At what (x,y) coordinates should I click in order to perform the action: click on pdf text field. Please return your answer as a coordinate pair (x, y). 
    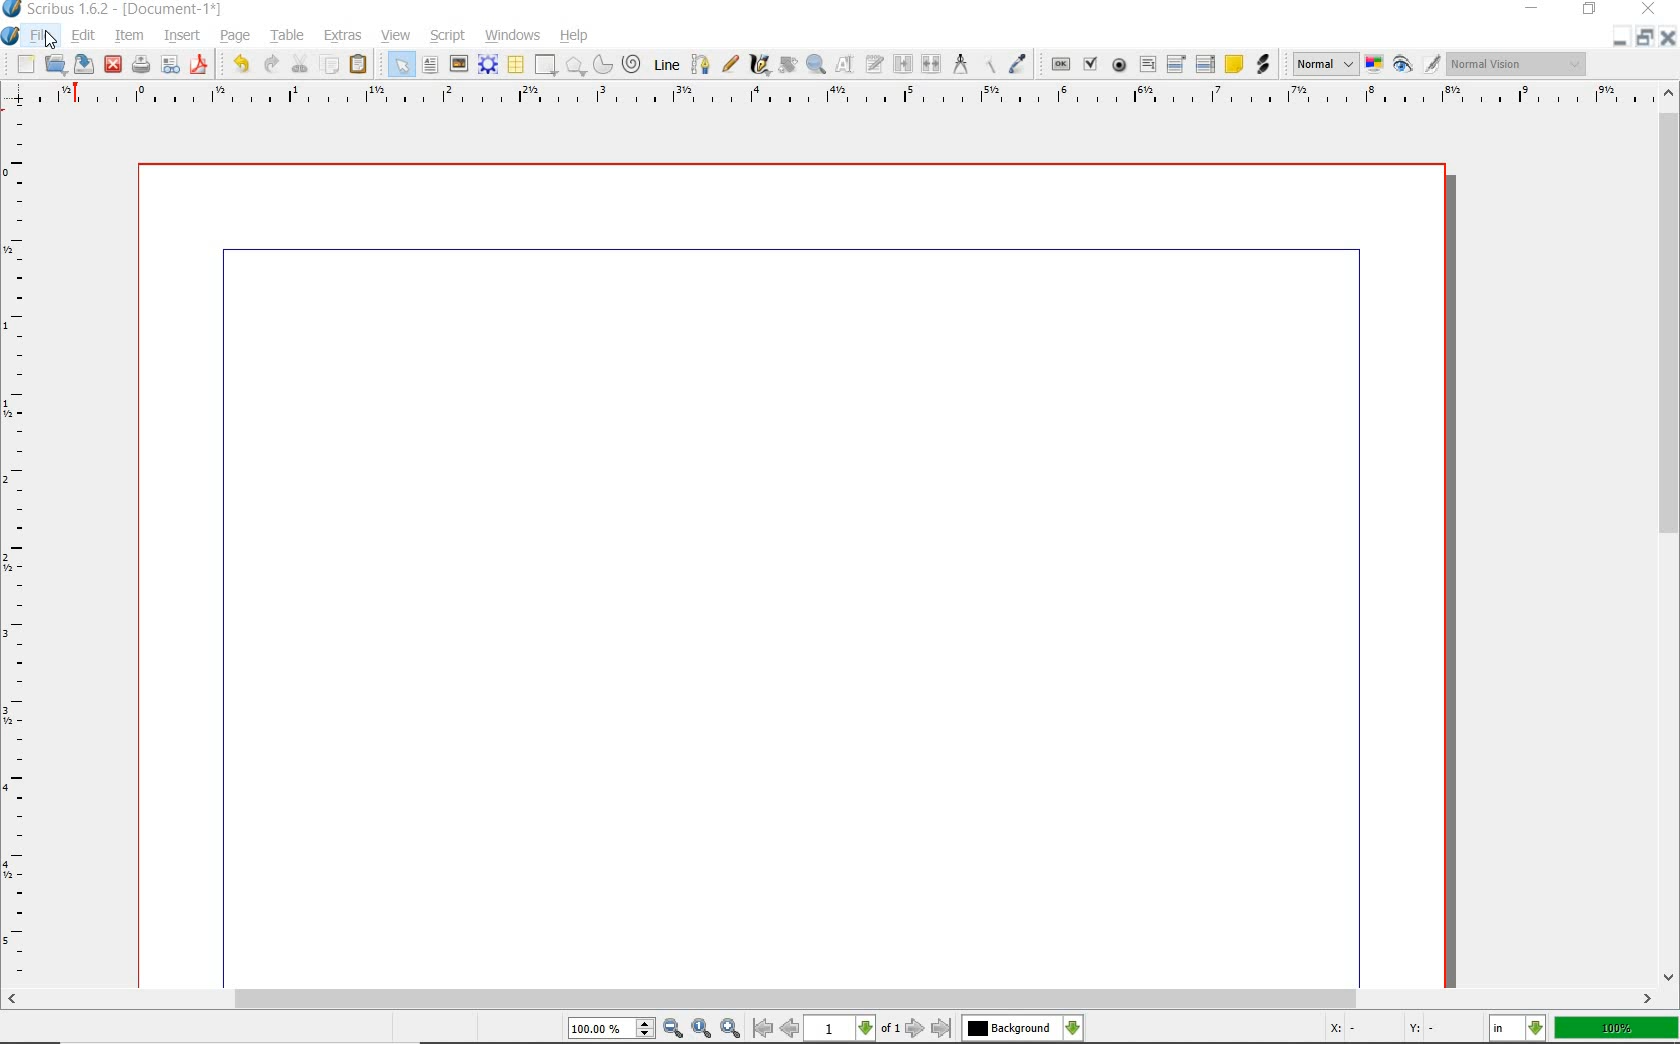
    Looking at the image, I should click on (1147, 64).